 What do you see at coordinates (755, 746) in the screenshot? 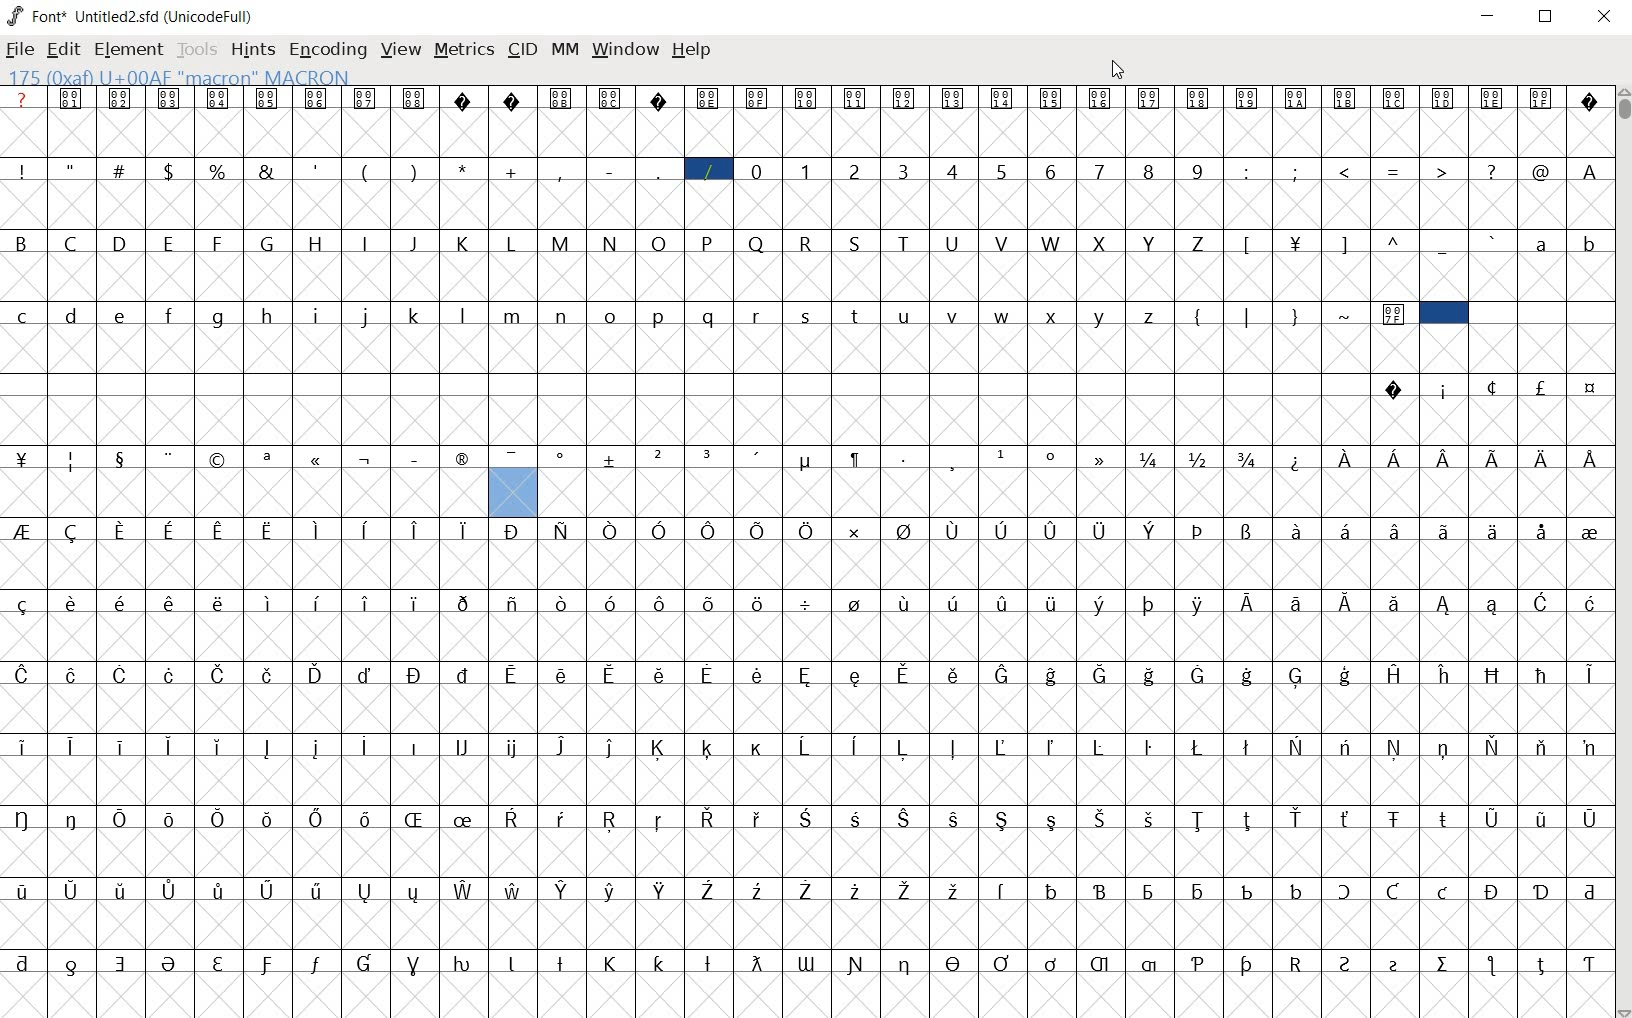
I see `Symbol` at bounding box center [755, 746].